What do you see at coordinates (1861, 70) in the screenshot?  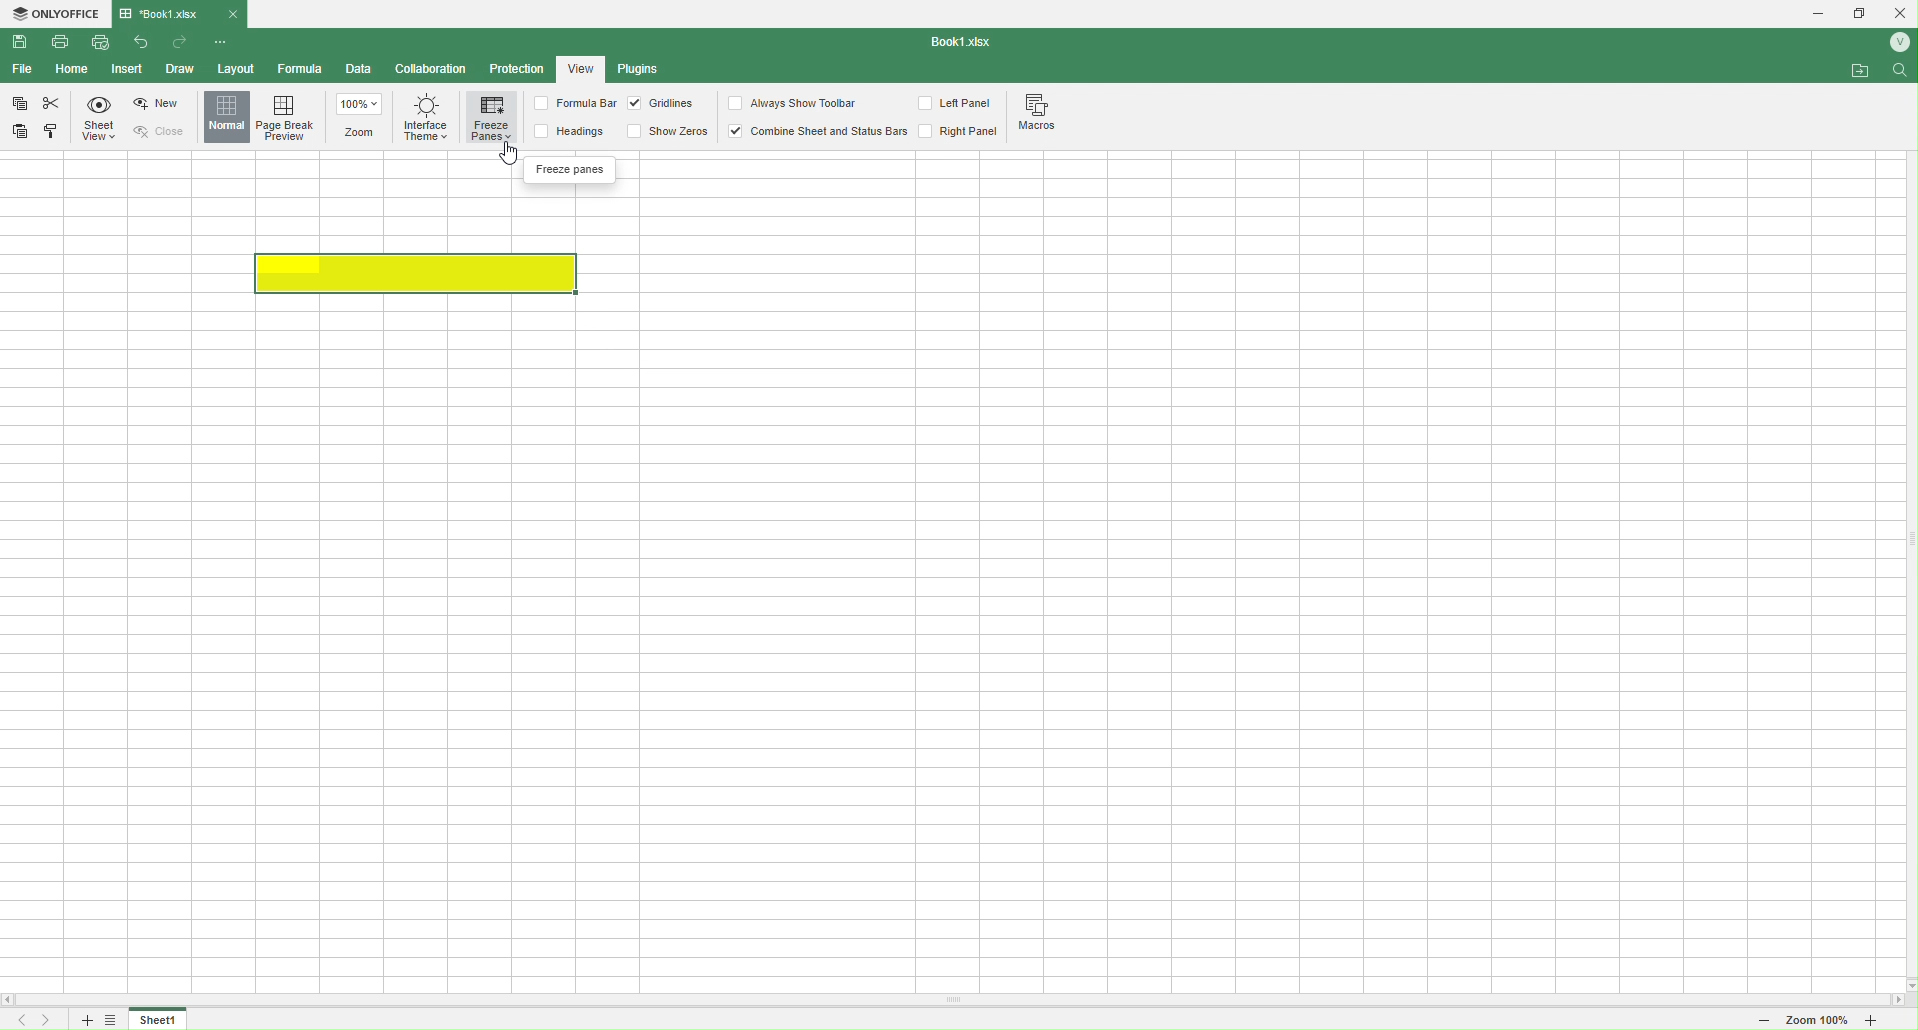 I see `Open file location` at bounding box center [1861, 70].